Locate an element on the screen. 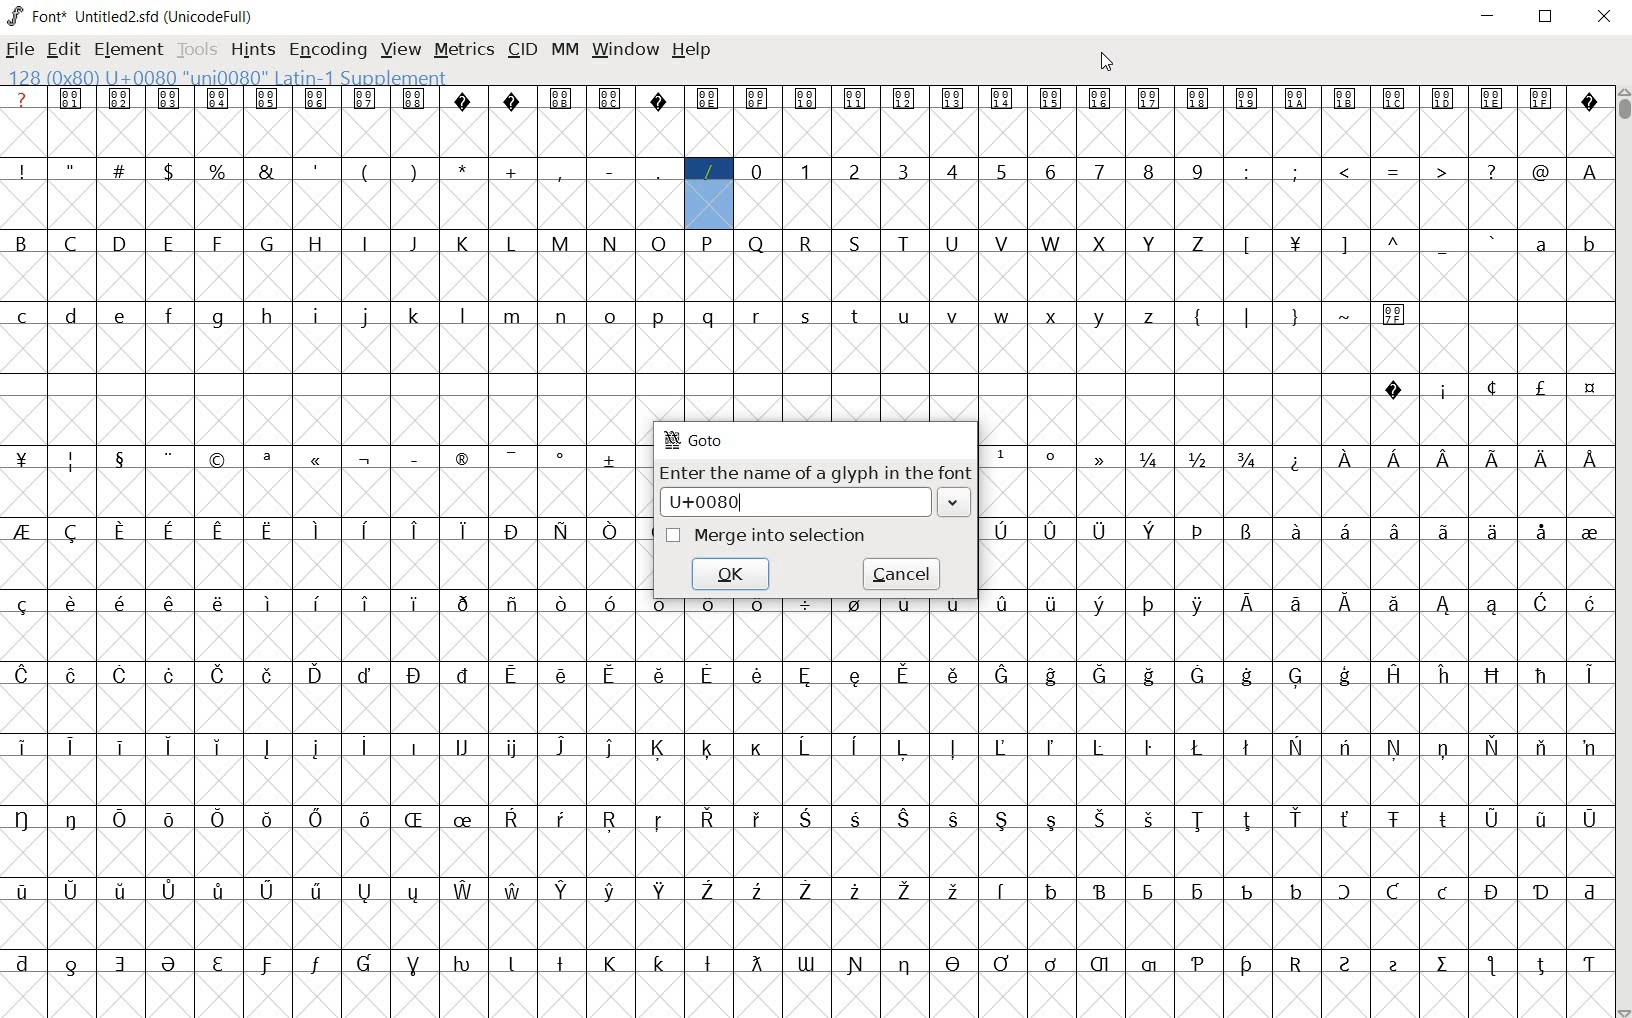  glyph is located at coordinates (1196, 319).